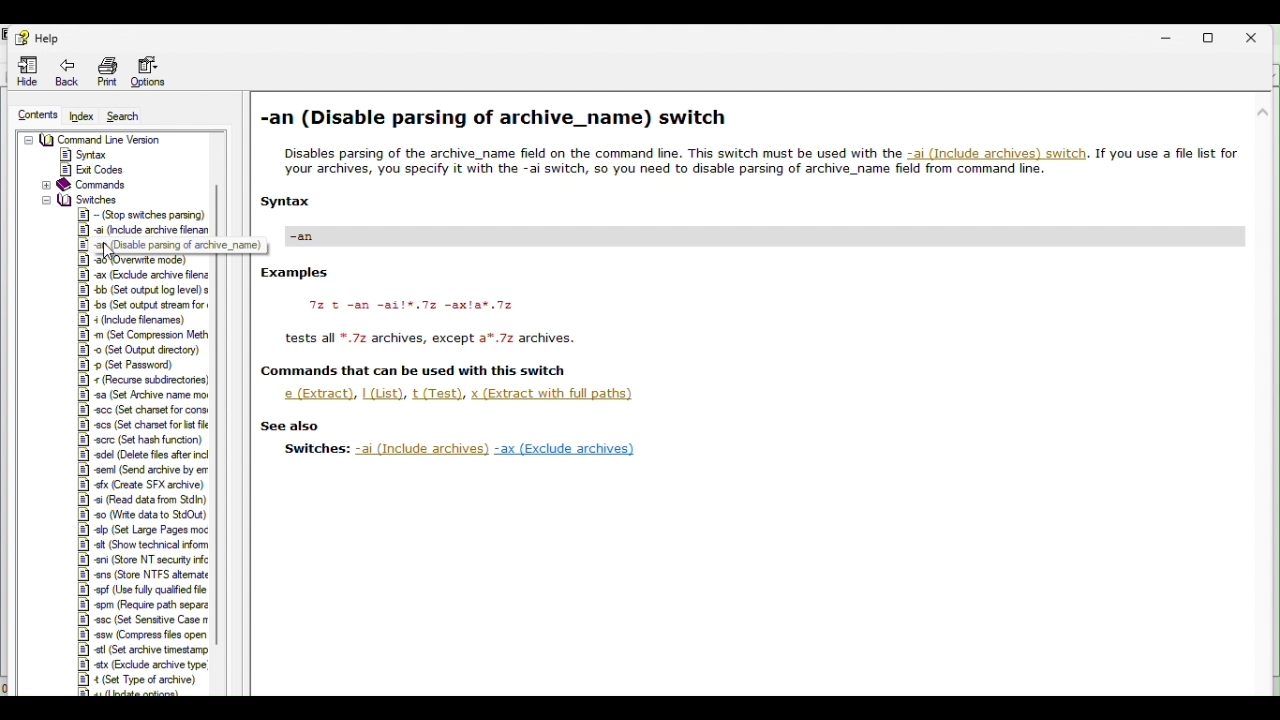 The width and height of the screenshot is (1280, 720). I want to click on |#] ens (Store NTFS altemate, so click(143, 574).